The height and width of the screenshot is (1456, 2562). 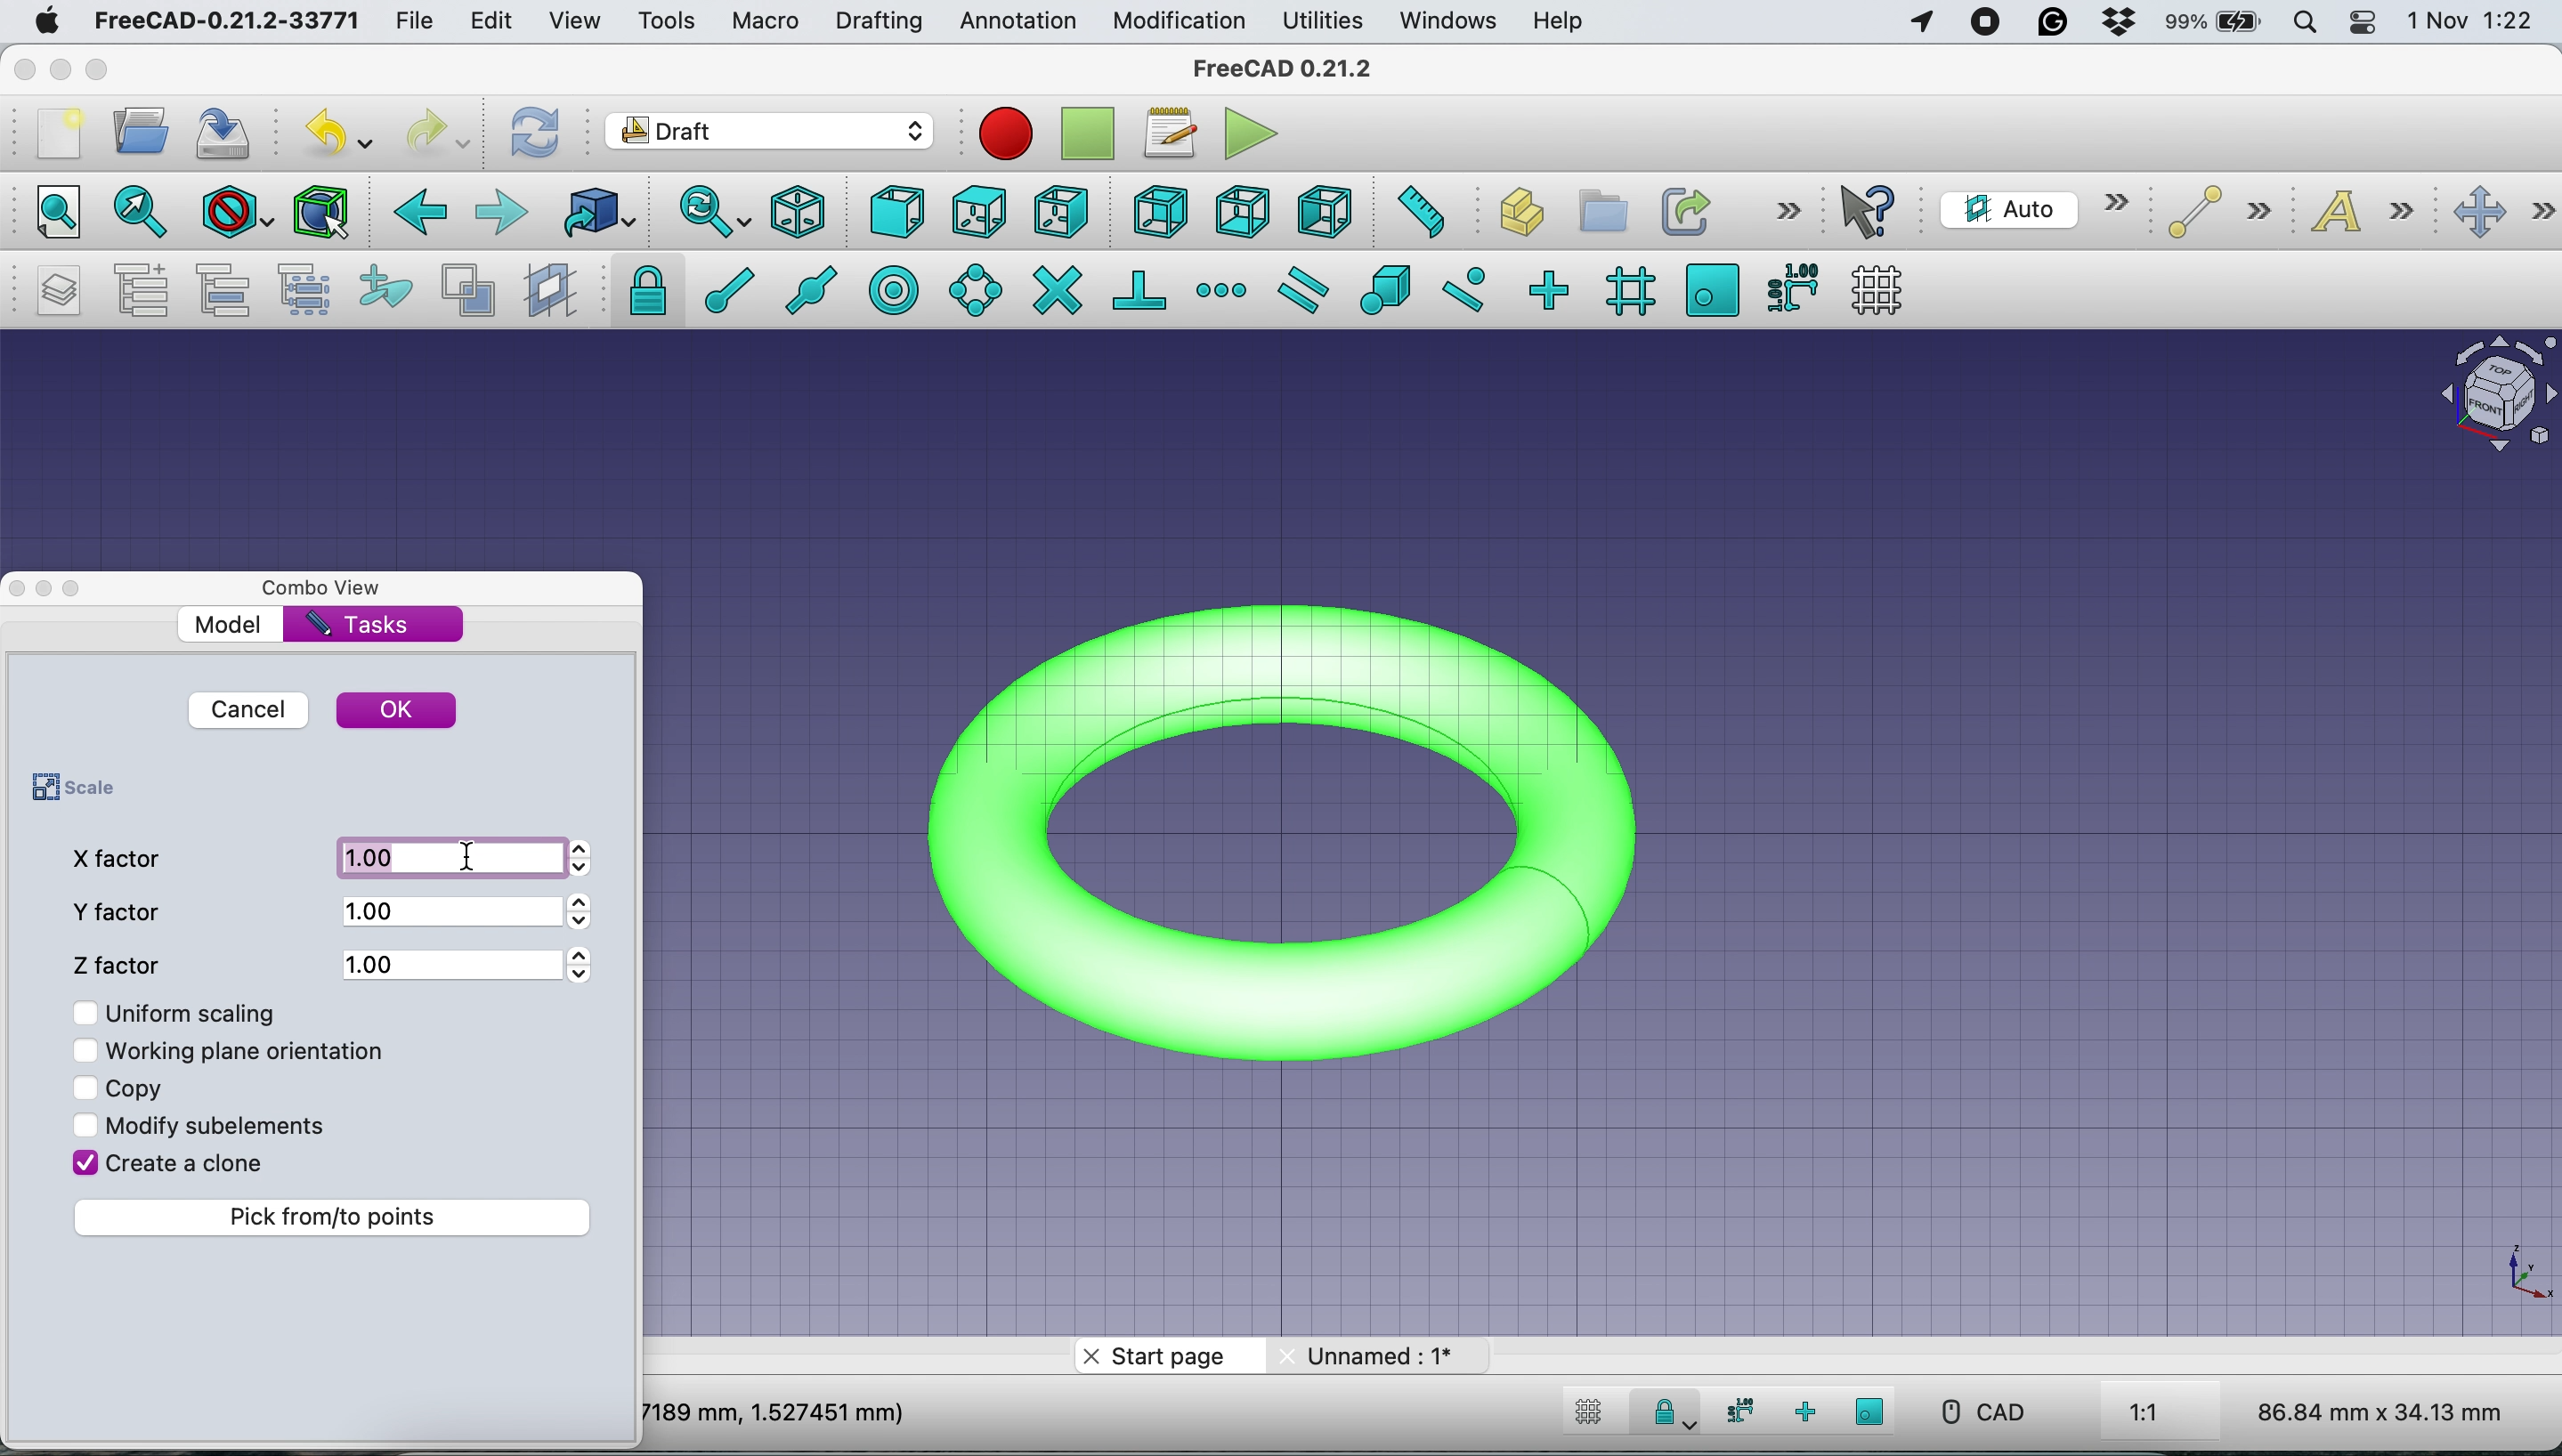 I want to click on cancel, so click(x=247, y=709).